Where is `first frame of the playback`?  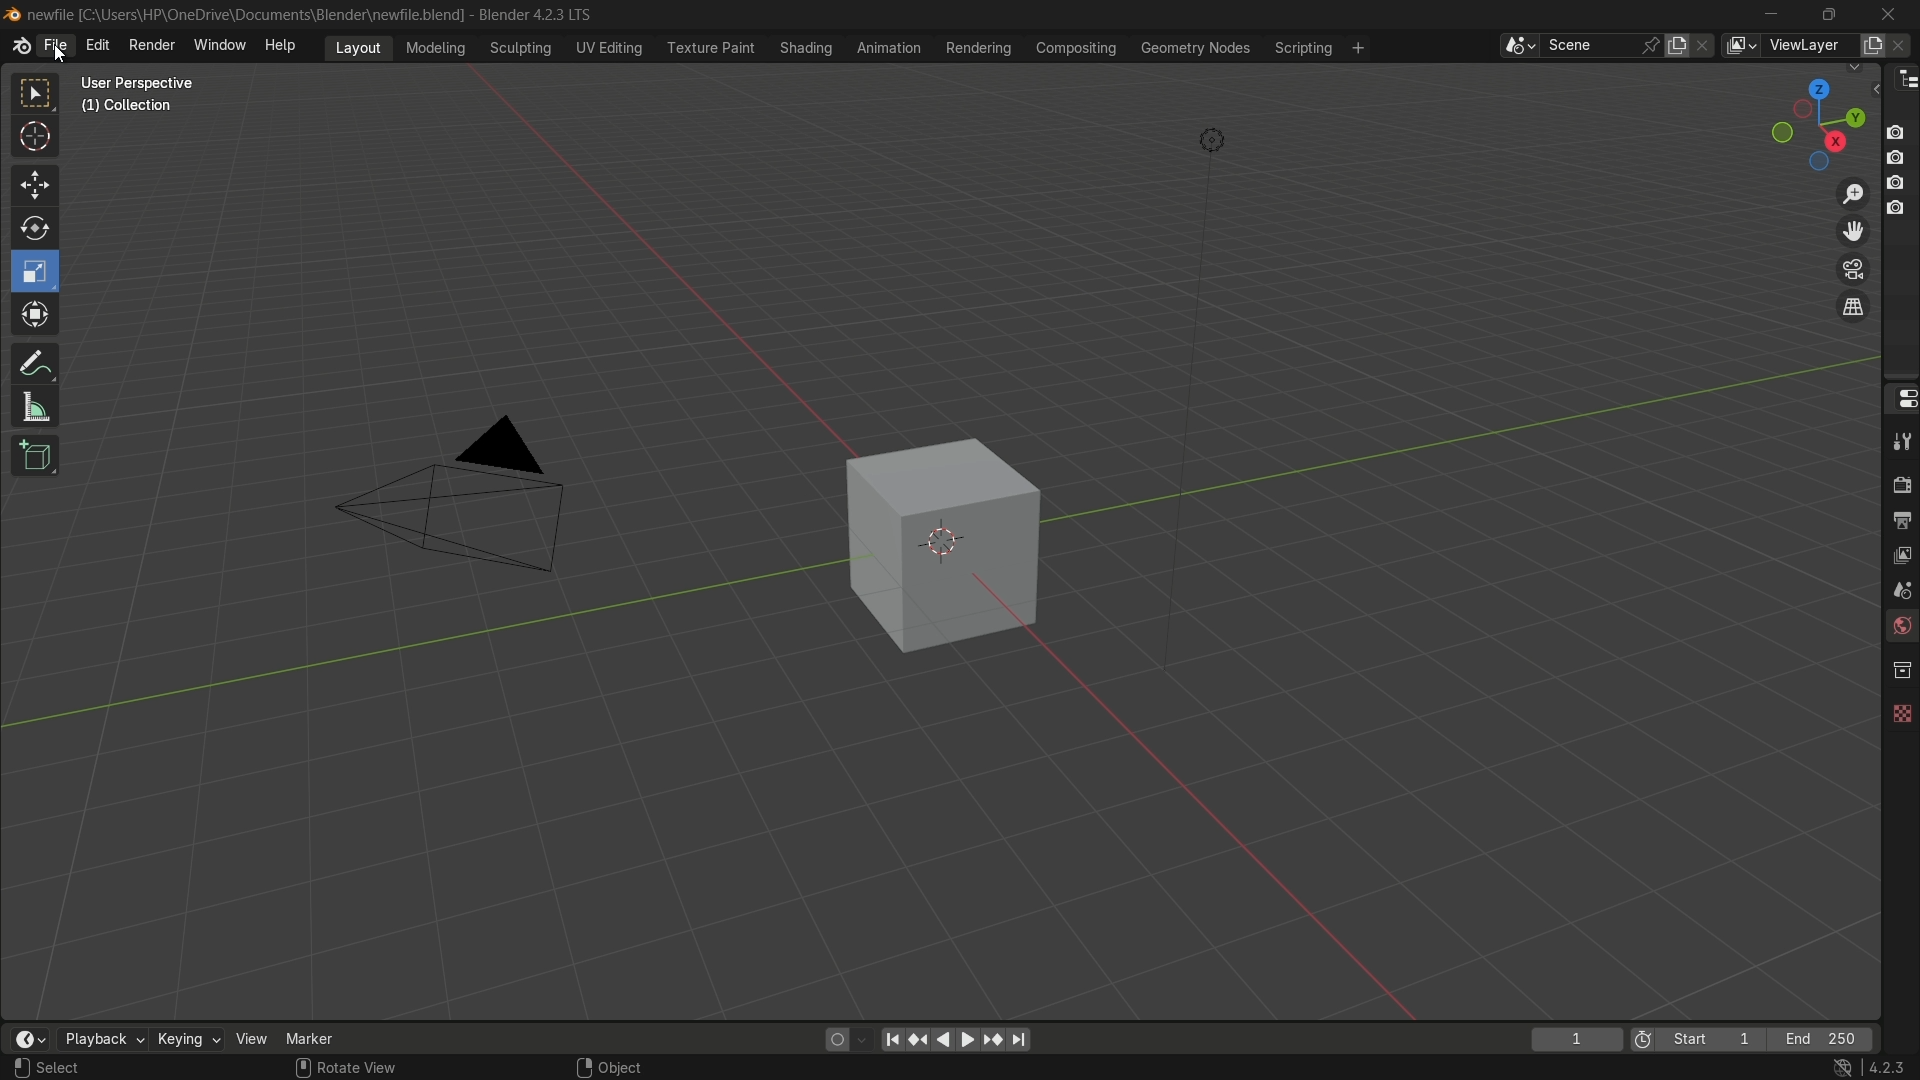 first frame of the playback is located at coordinates (1698, 1039).